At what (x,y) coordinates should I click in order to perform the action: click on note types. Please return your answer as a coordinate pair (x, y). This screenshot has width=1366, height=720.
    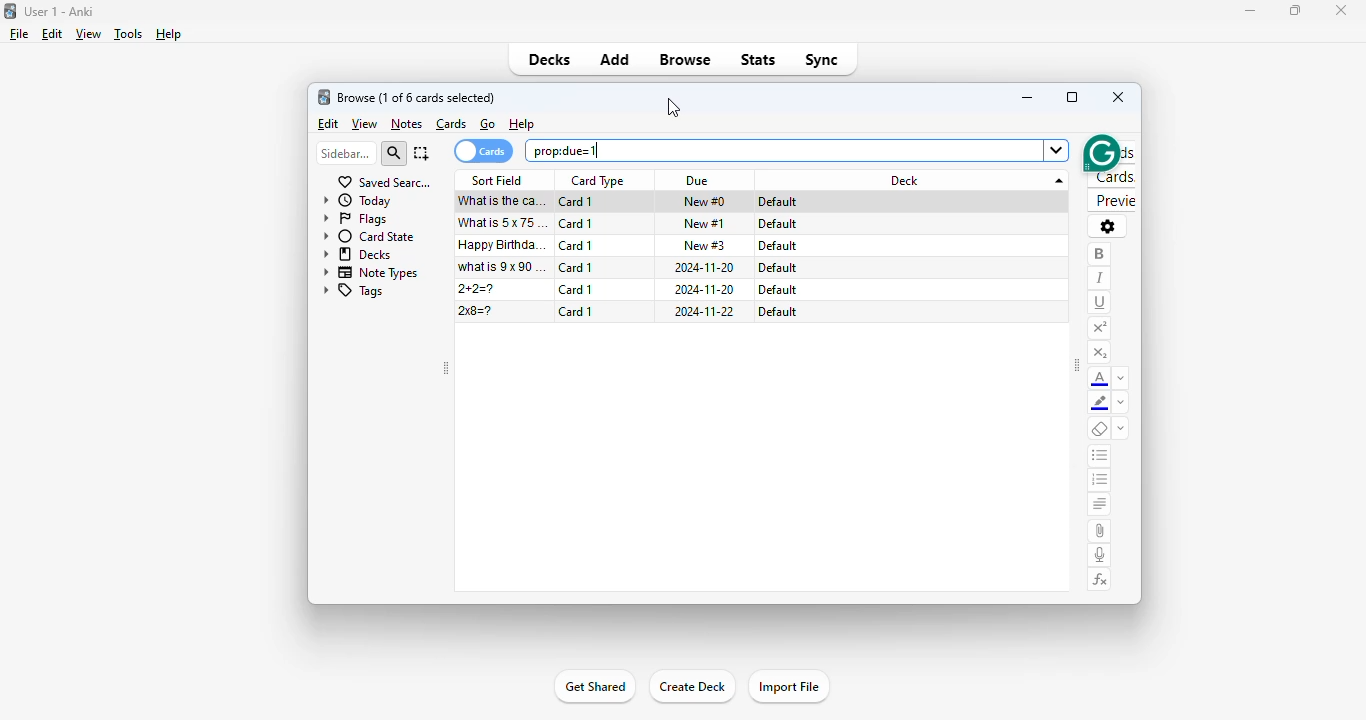
    Looking at the image, I should click on (369, 273).